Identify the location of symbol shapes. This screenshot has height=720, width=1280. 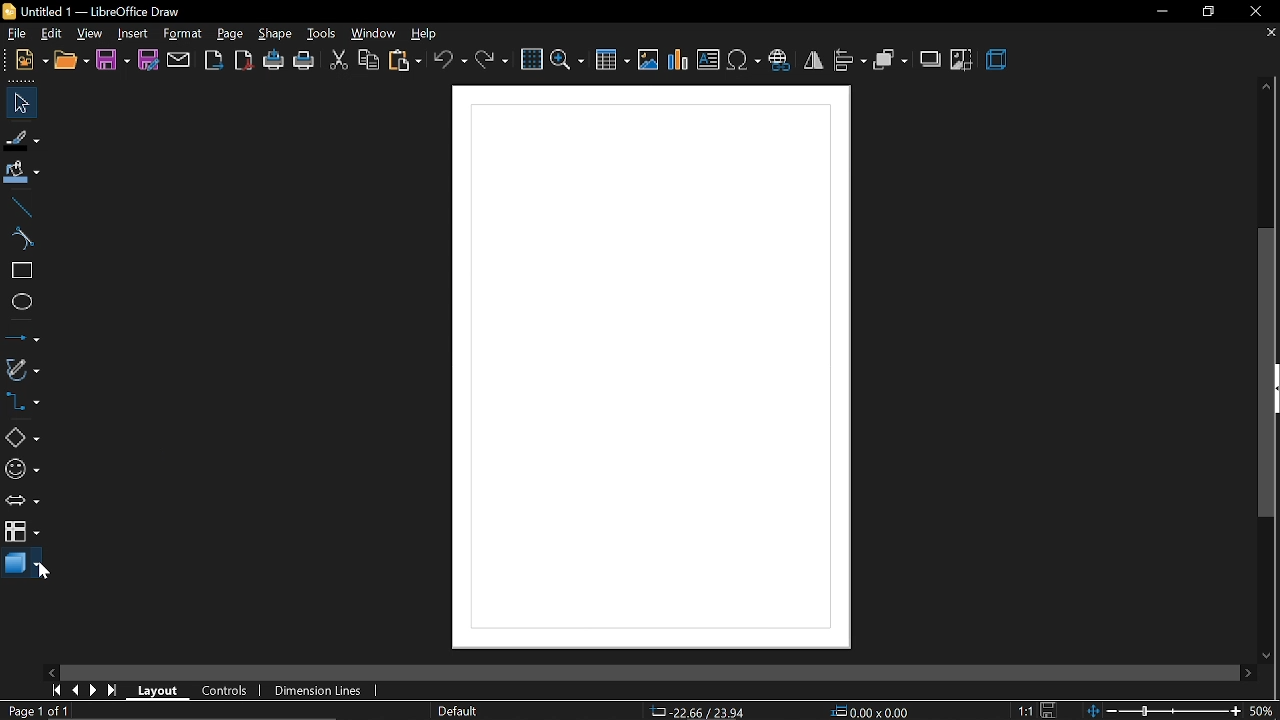
(21, 469).